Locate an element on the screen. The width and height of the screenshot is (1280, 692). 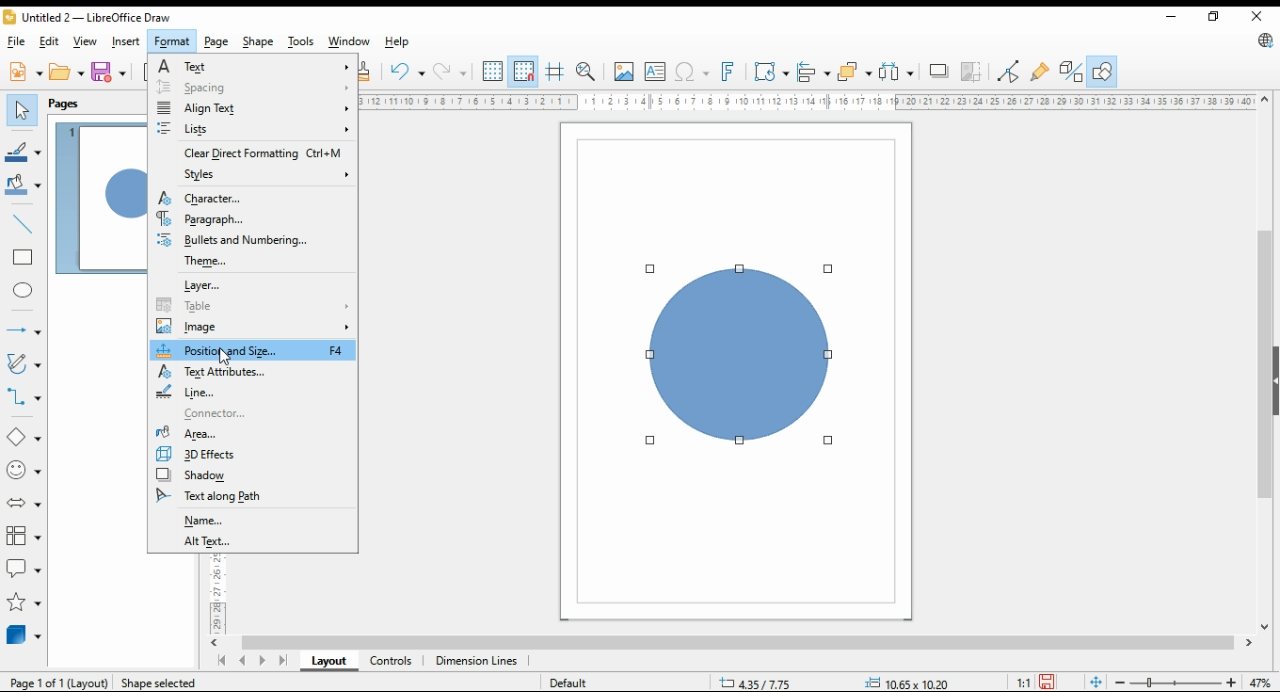
libreoffice update is located at coordinates (1264, 41).